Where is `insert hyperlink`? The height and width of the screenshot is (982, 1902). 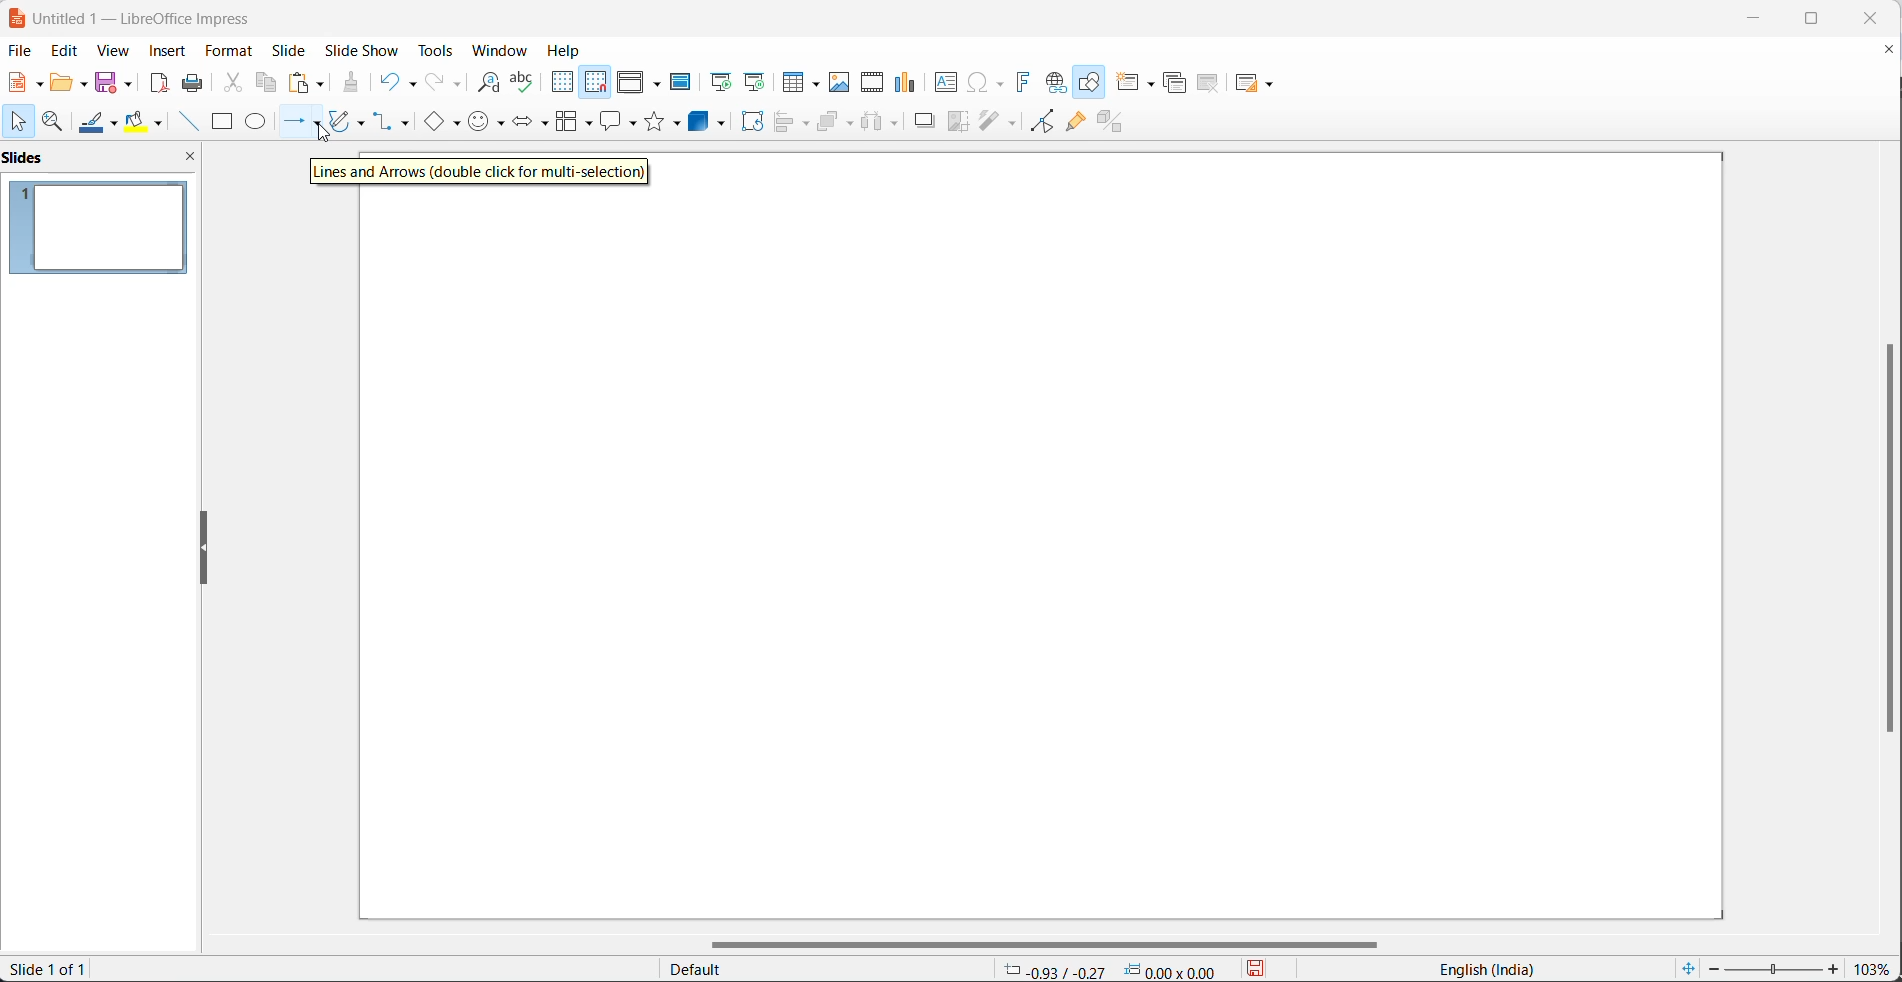
insert hyperlink is located at coordinates (1054, 83).